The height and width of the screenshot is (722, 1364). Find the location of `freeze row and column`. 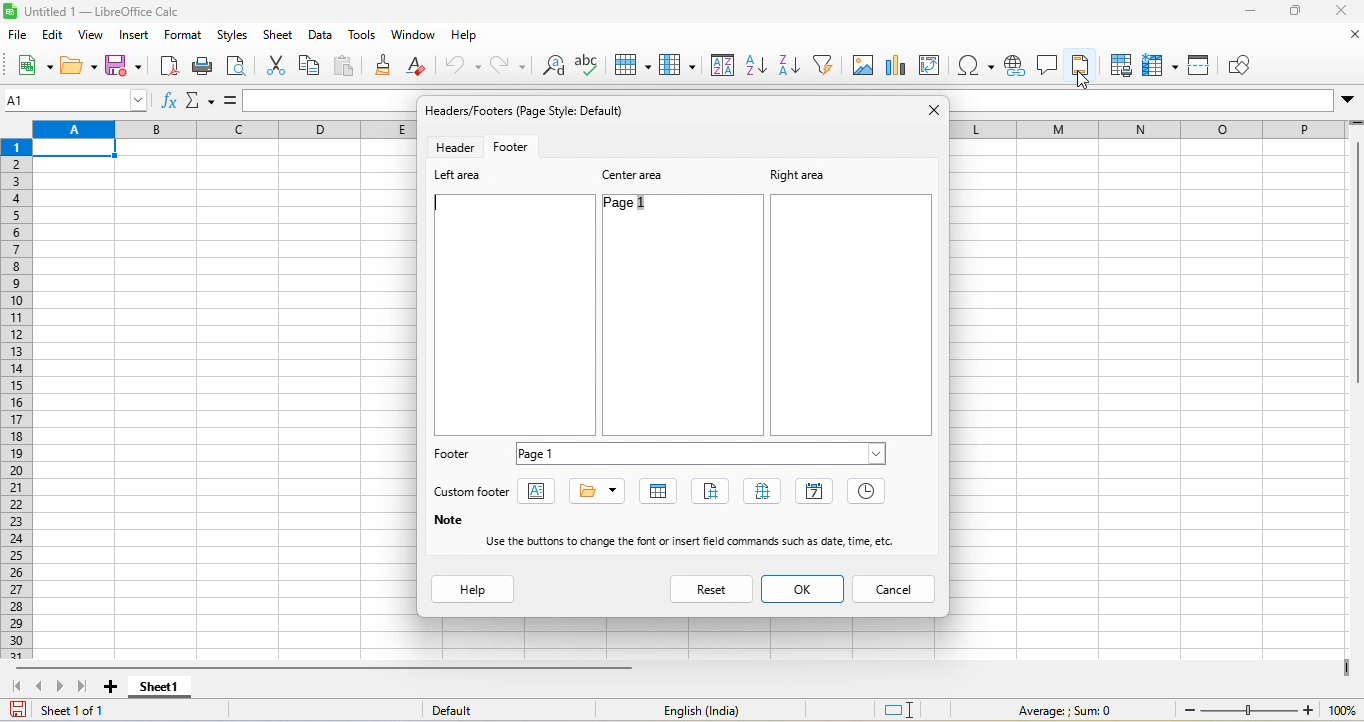

freeze row and column is located at coordinates (1158, 63).